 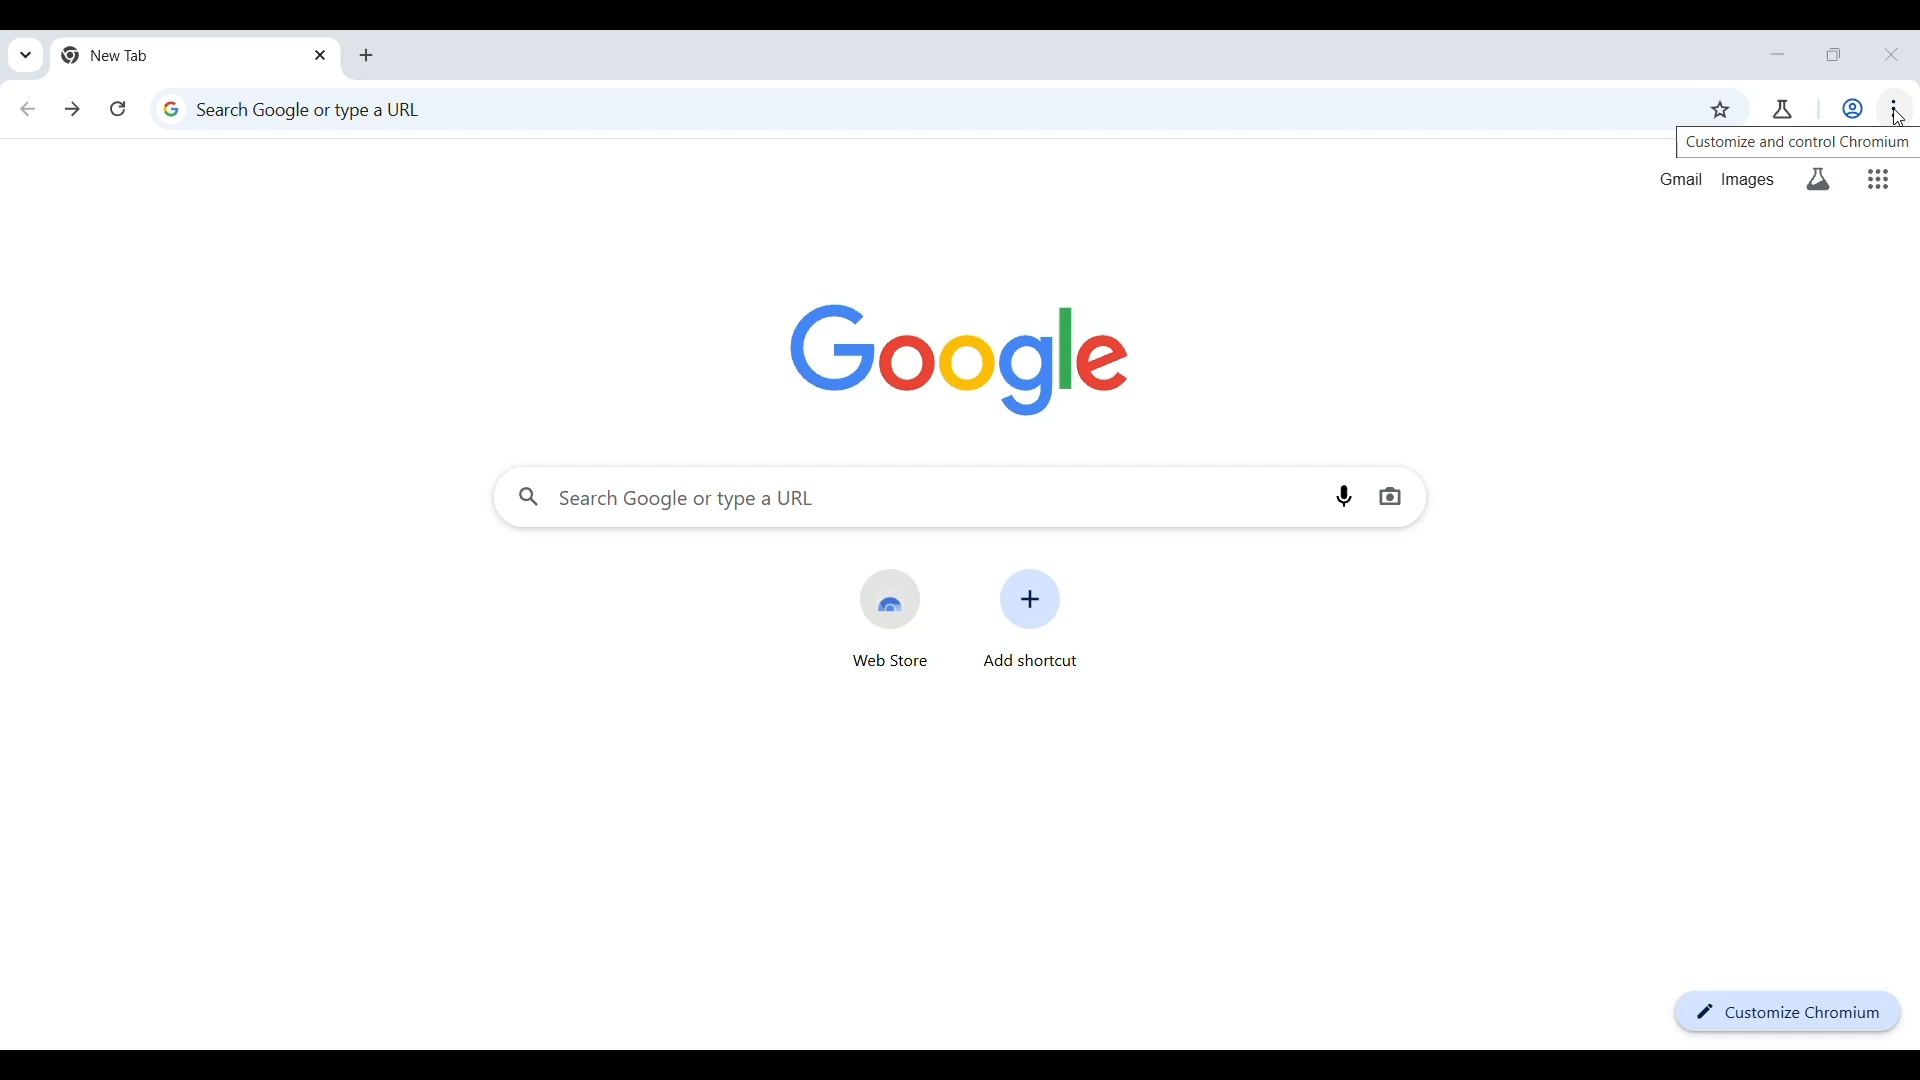 I want to click on Close interface, so click(x=1891, y=54).